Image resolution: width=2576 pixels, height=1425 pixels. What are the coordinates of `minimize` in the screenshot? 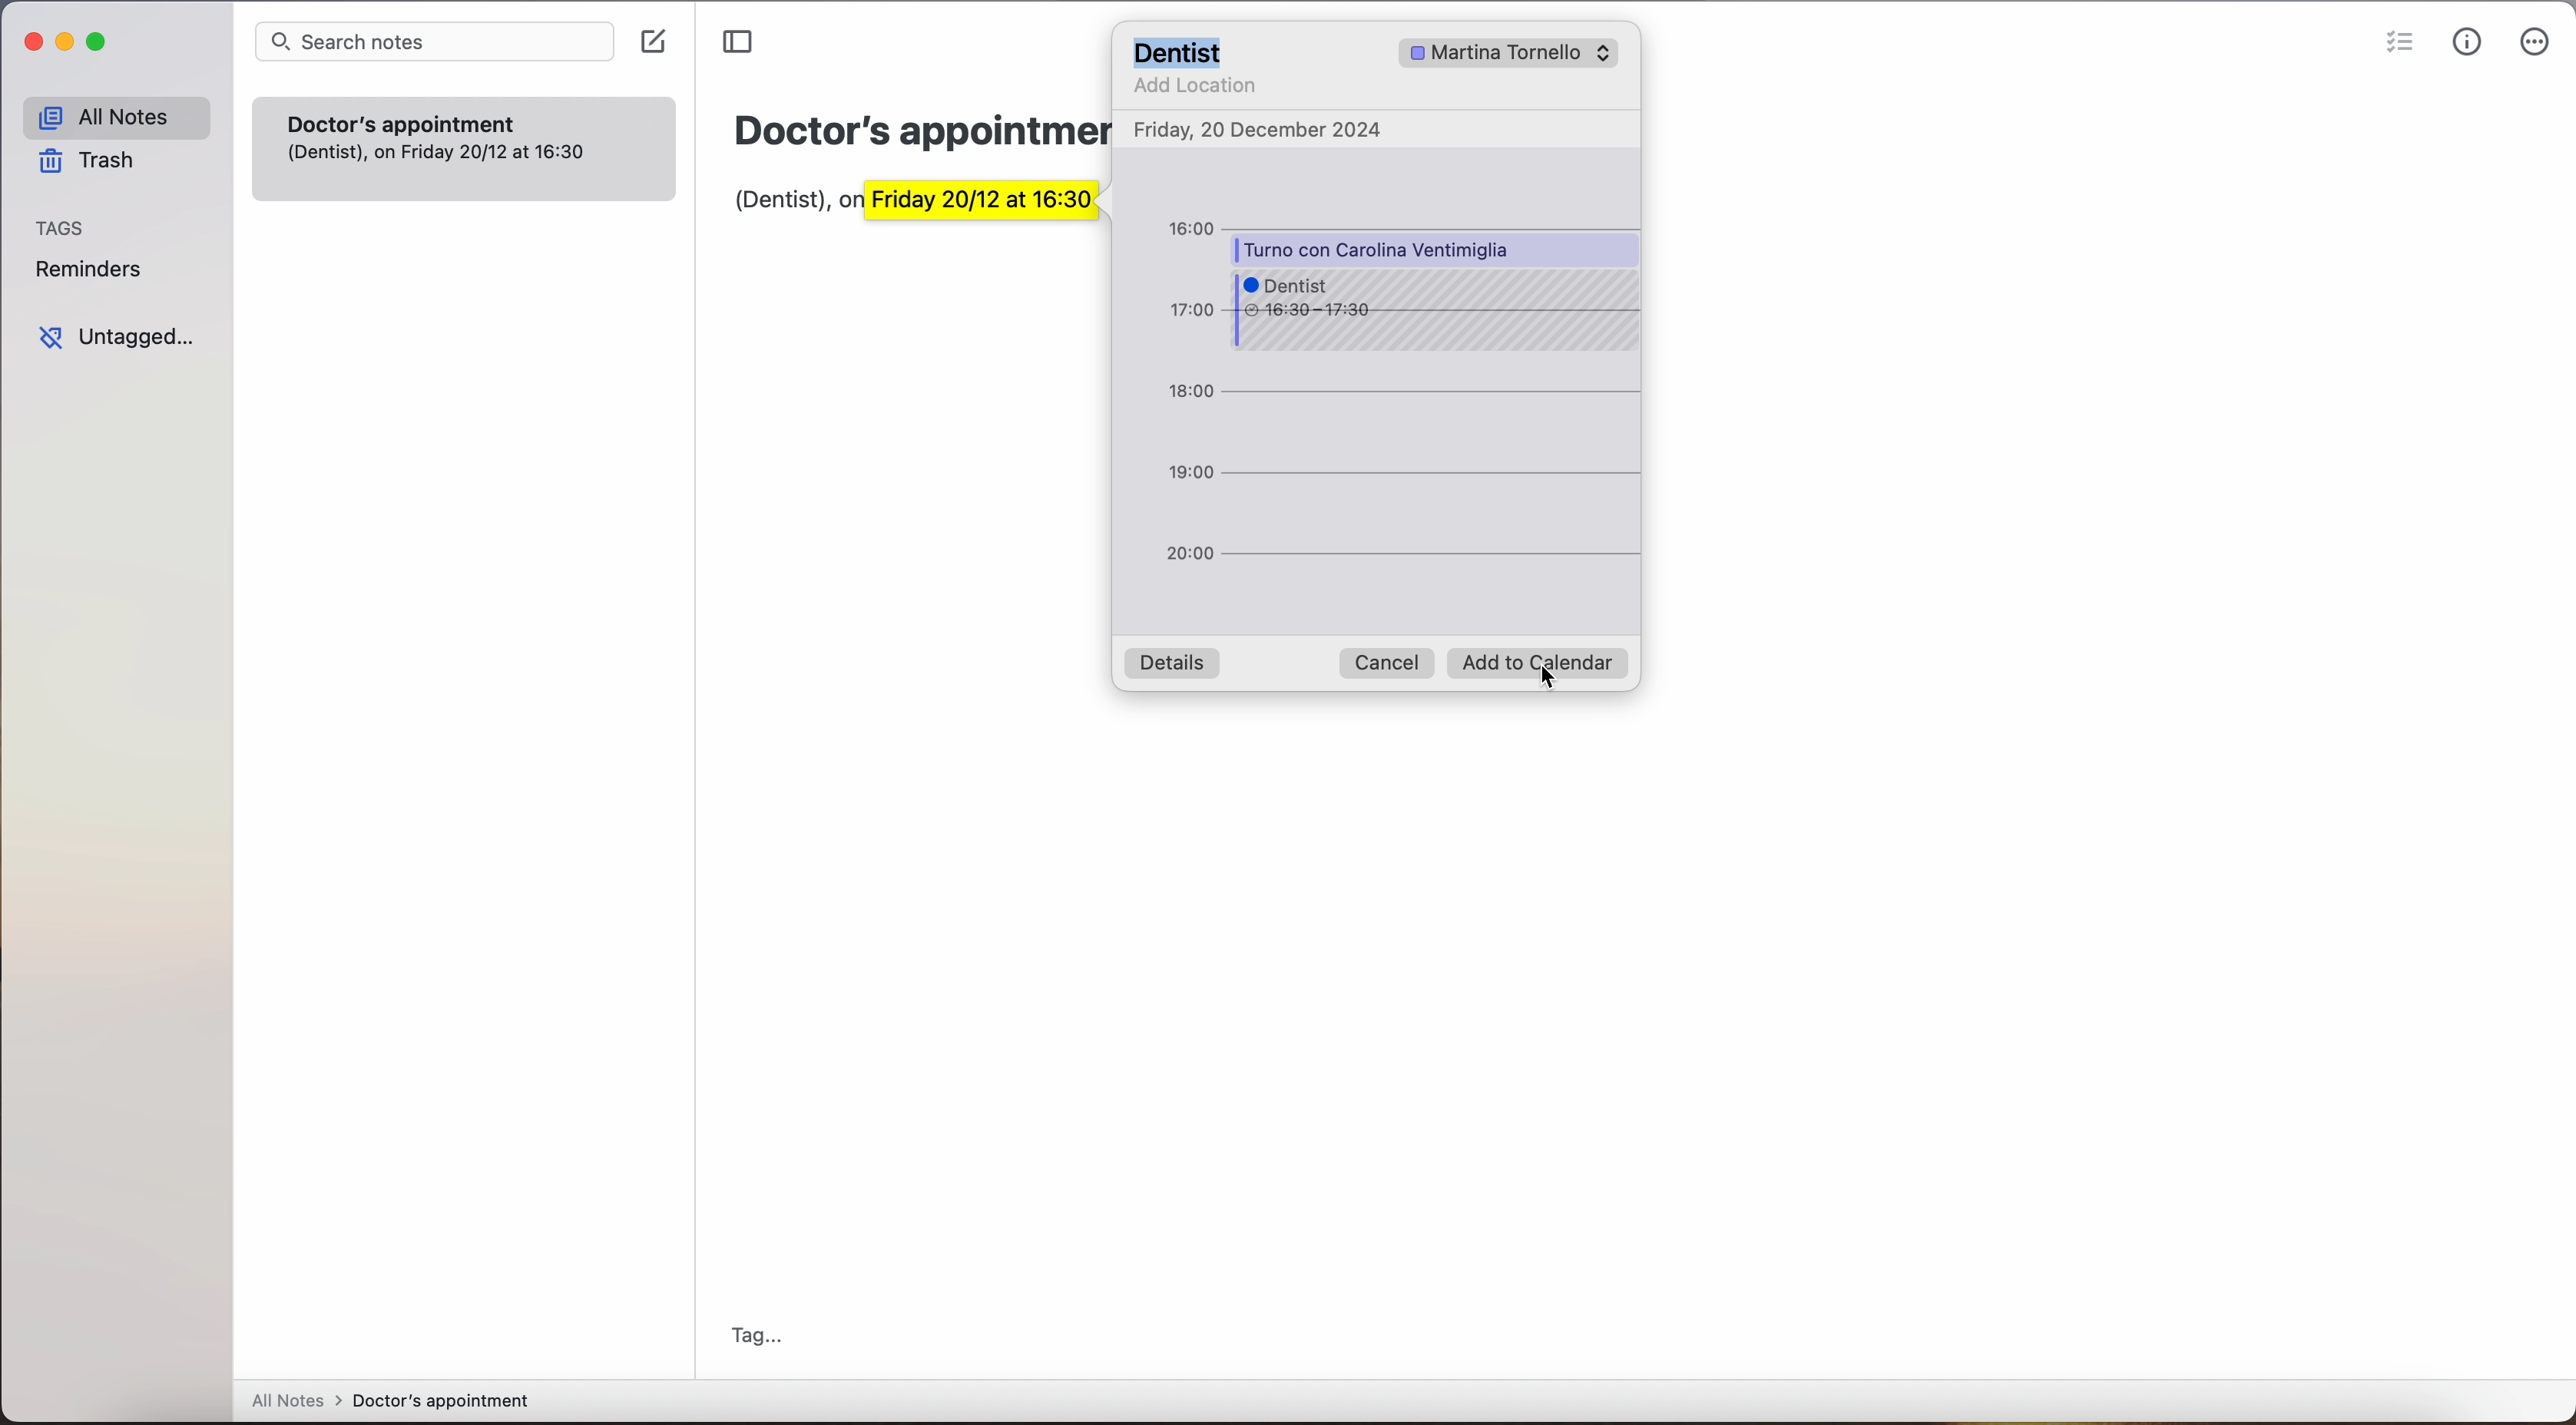 It's located at (66, 46).